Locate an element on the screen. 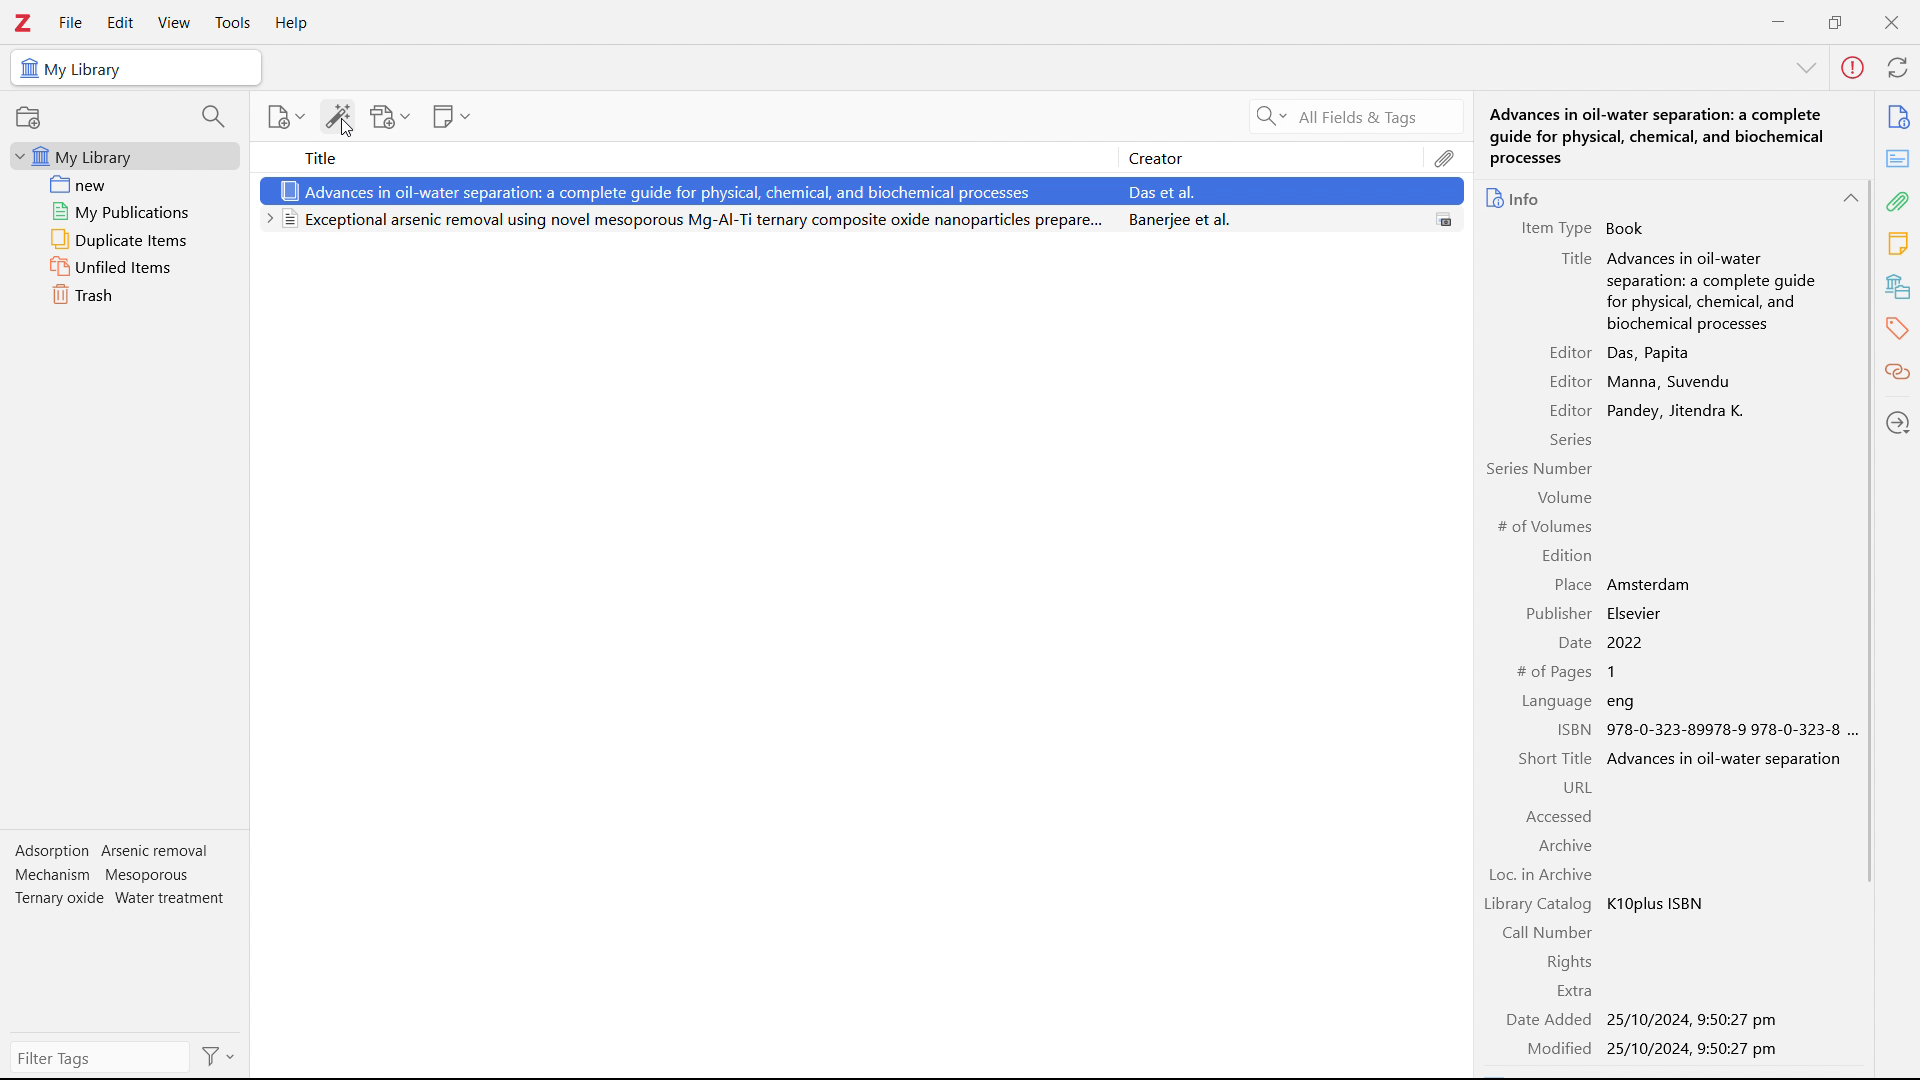  help is located at coordinates (292, 24).